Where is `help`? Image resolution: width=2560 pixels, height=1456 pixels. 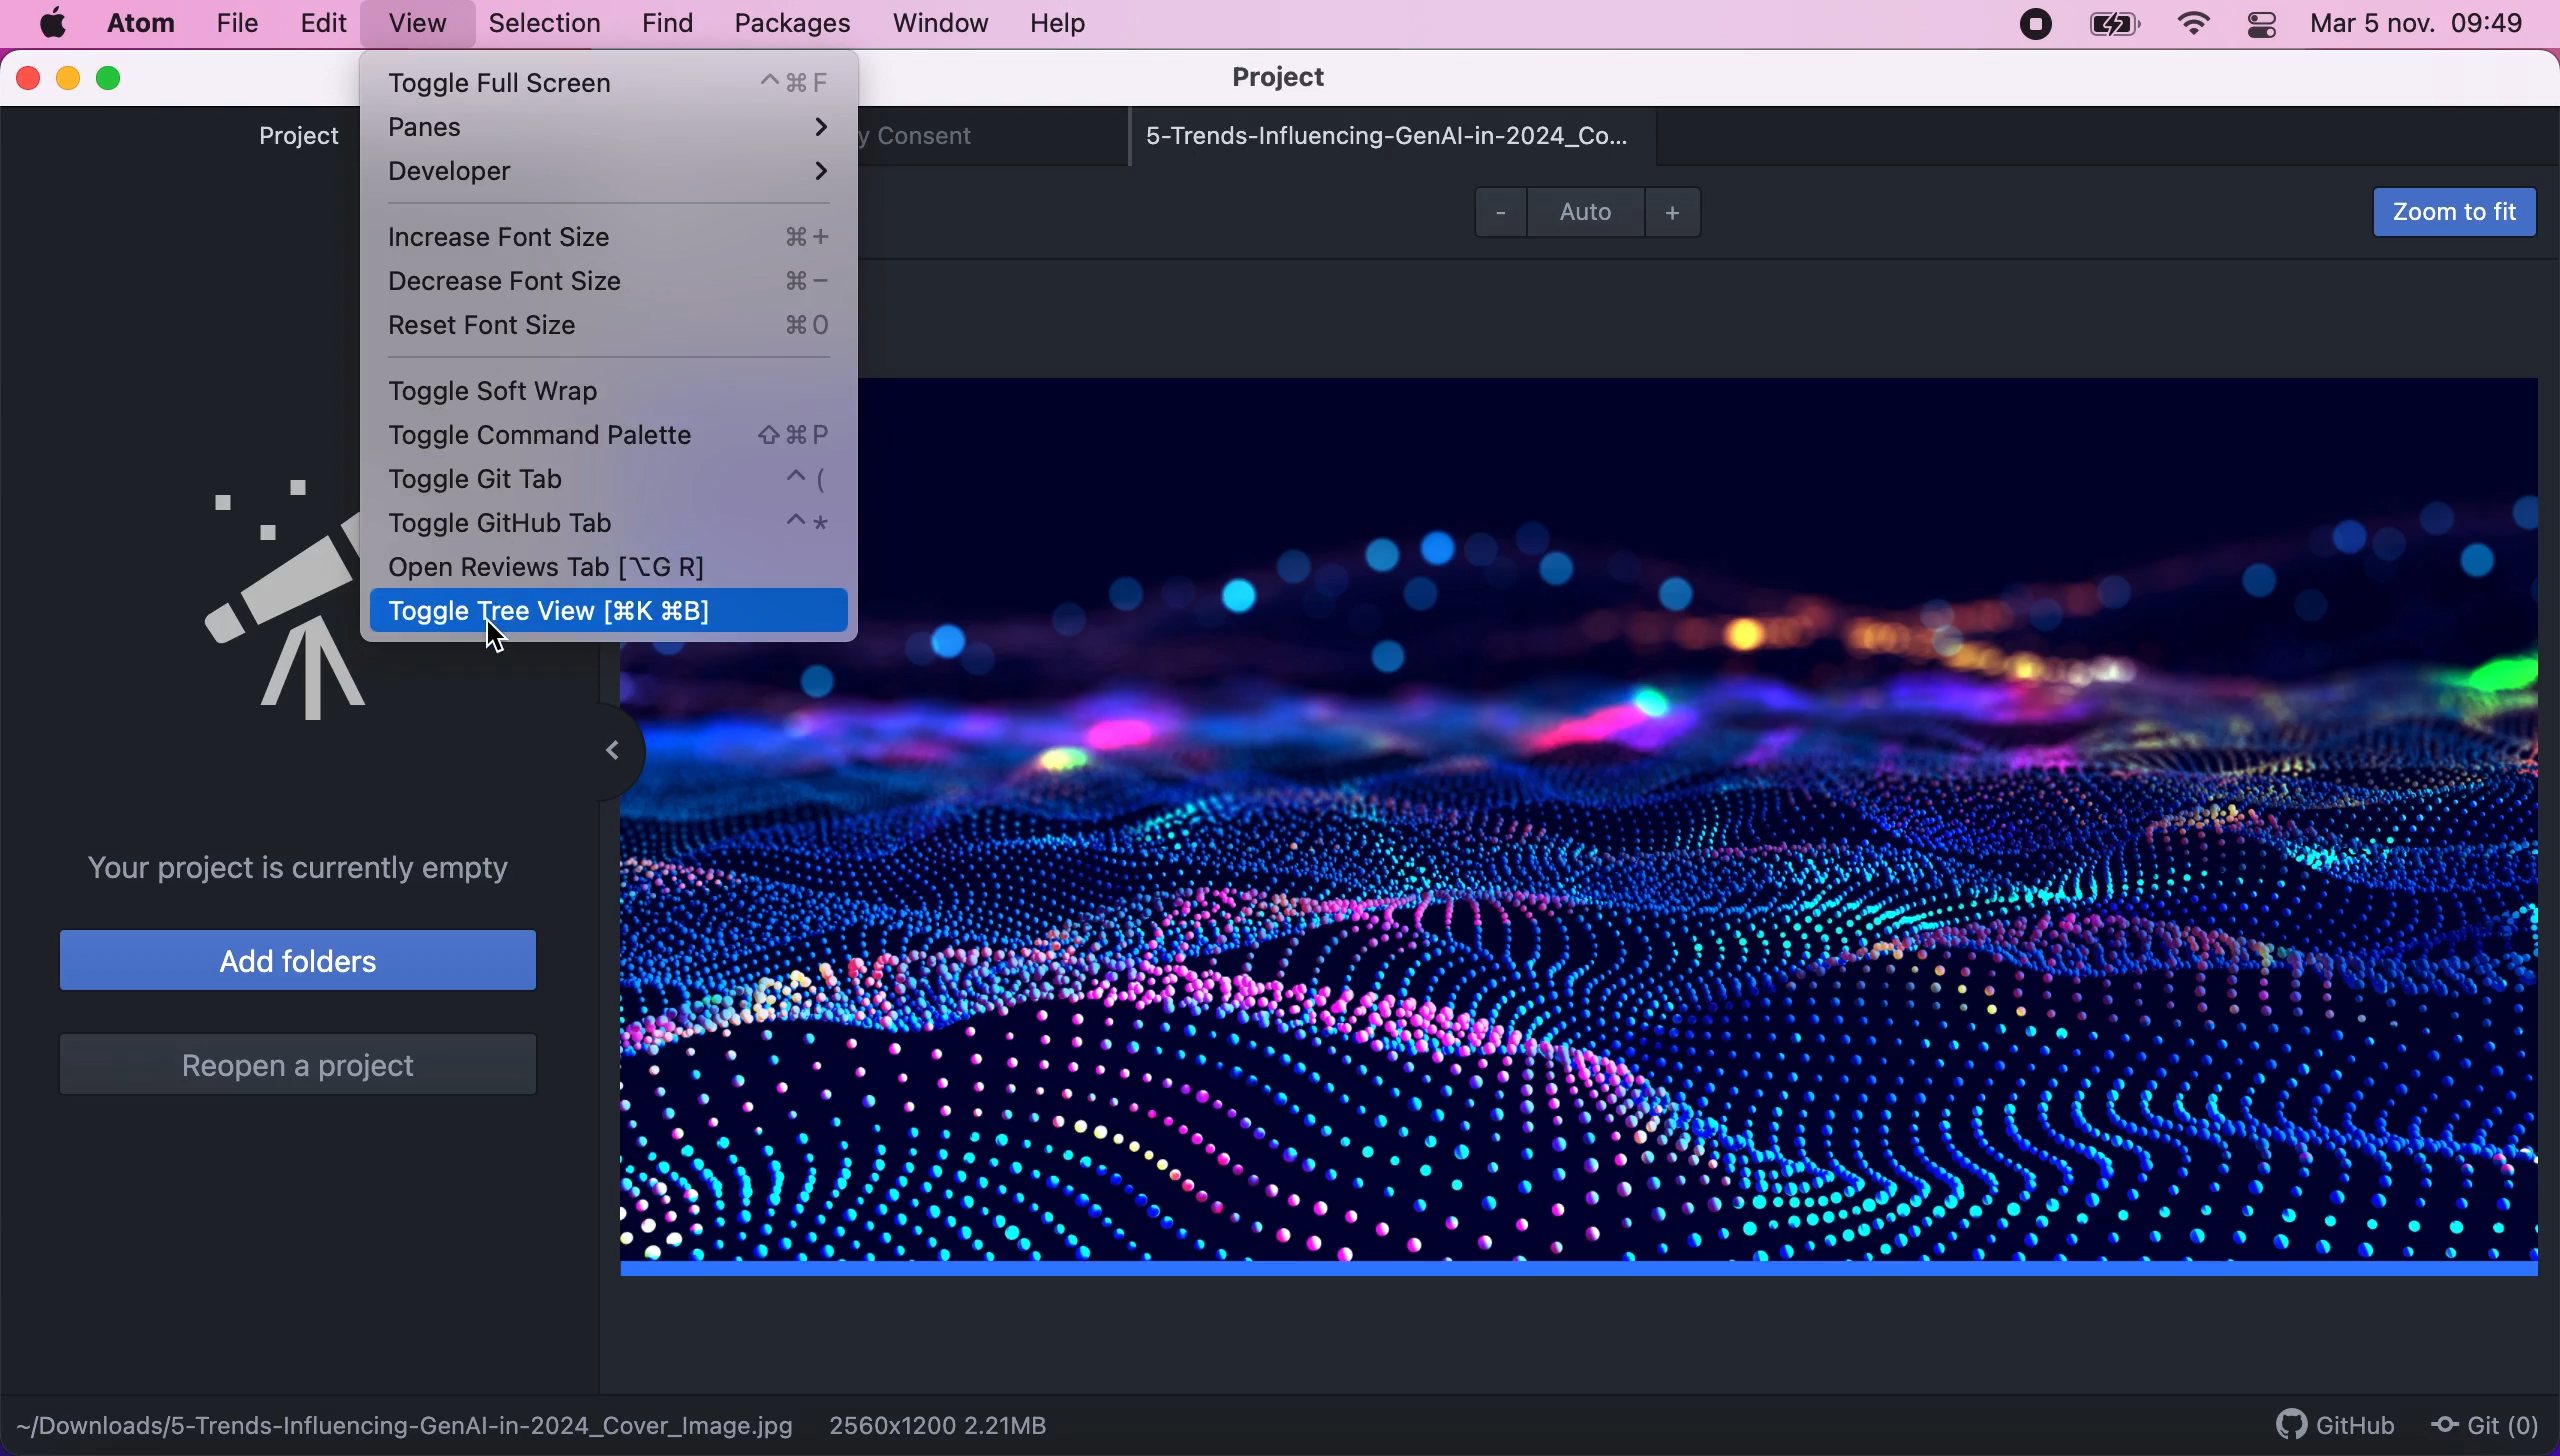 help is located at coordinates (1067, 22).